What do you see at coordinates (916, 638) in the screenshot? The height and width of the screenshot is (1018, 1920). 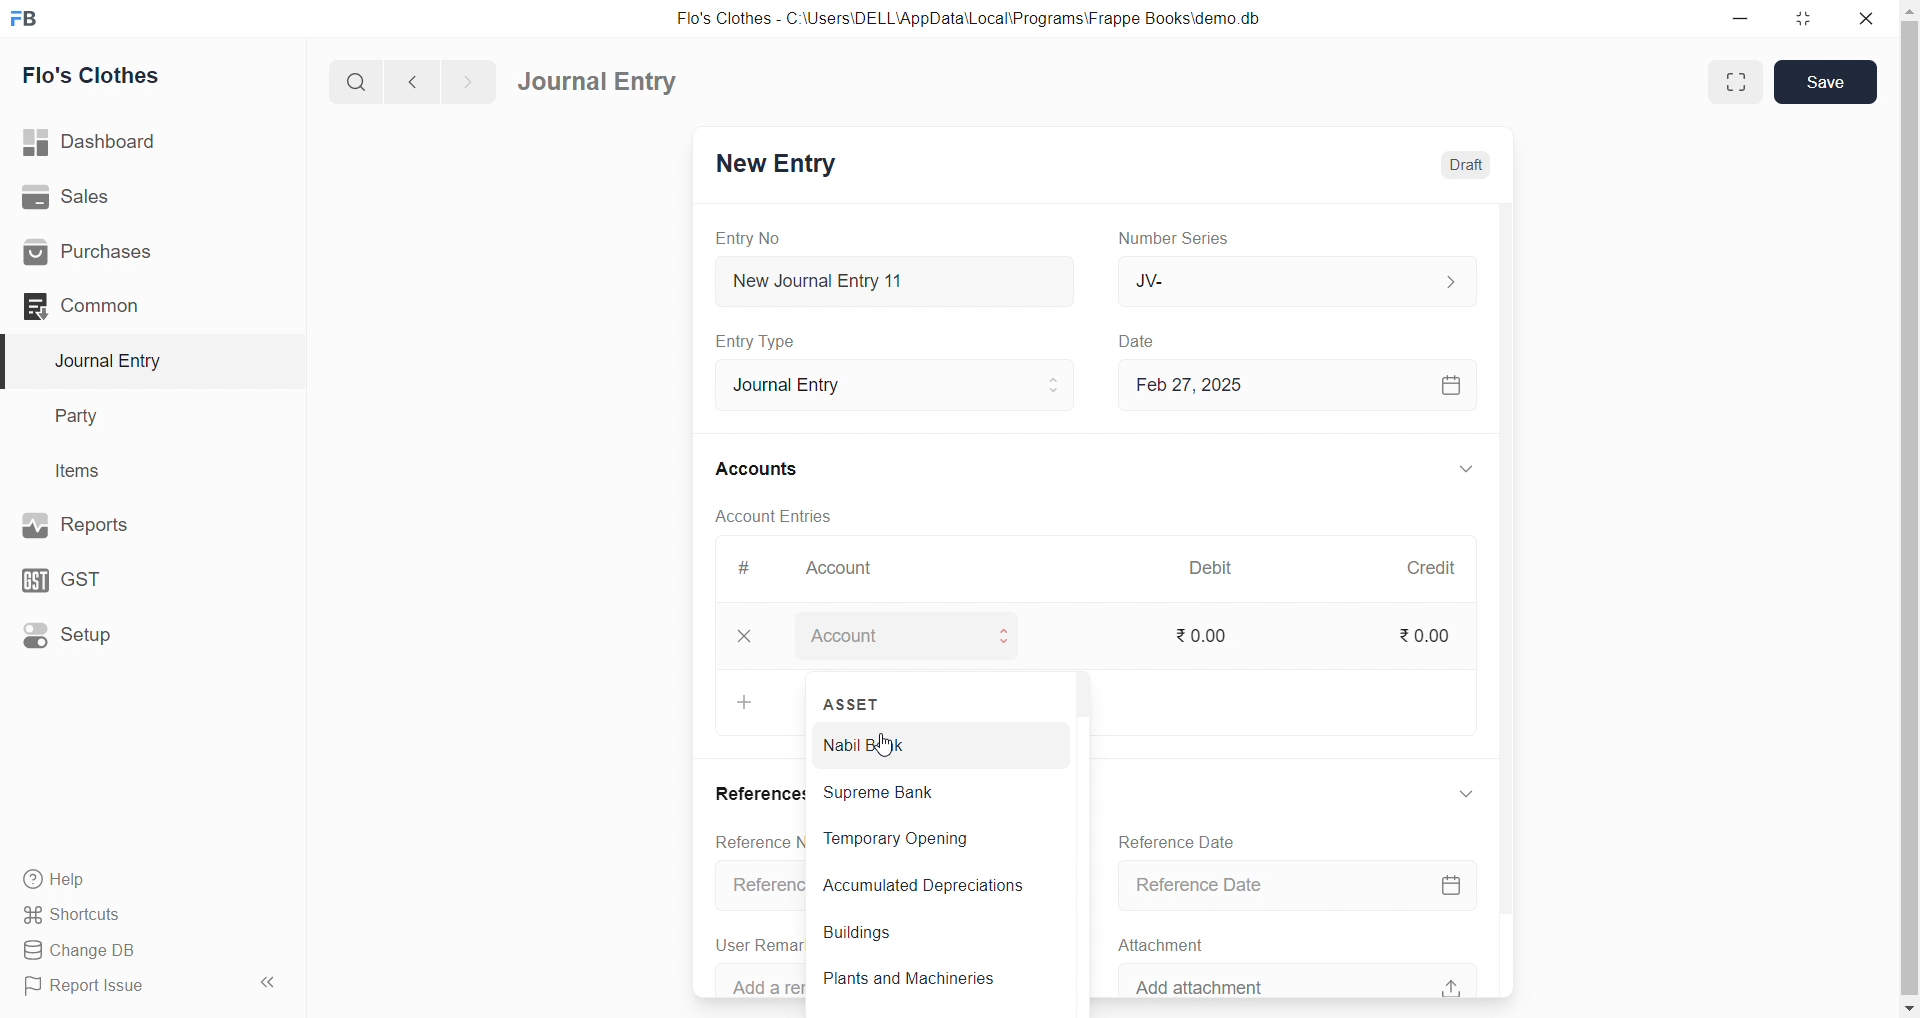 I see `Account` at bounding box center [916, 638].